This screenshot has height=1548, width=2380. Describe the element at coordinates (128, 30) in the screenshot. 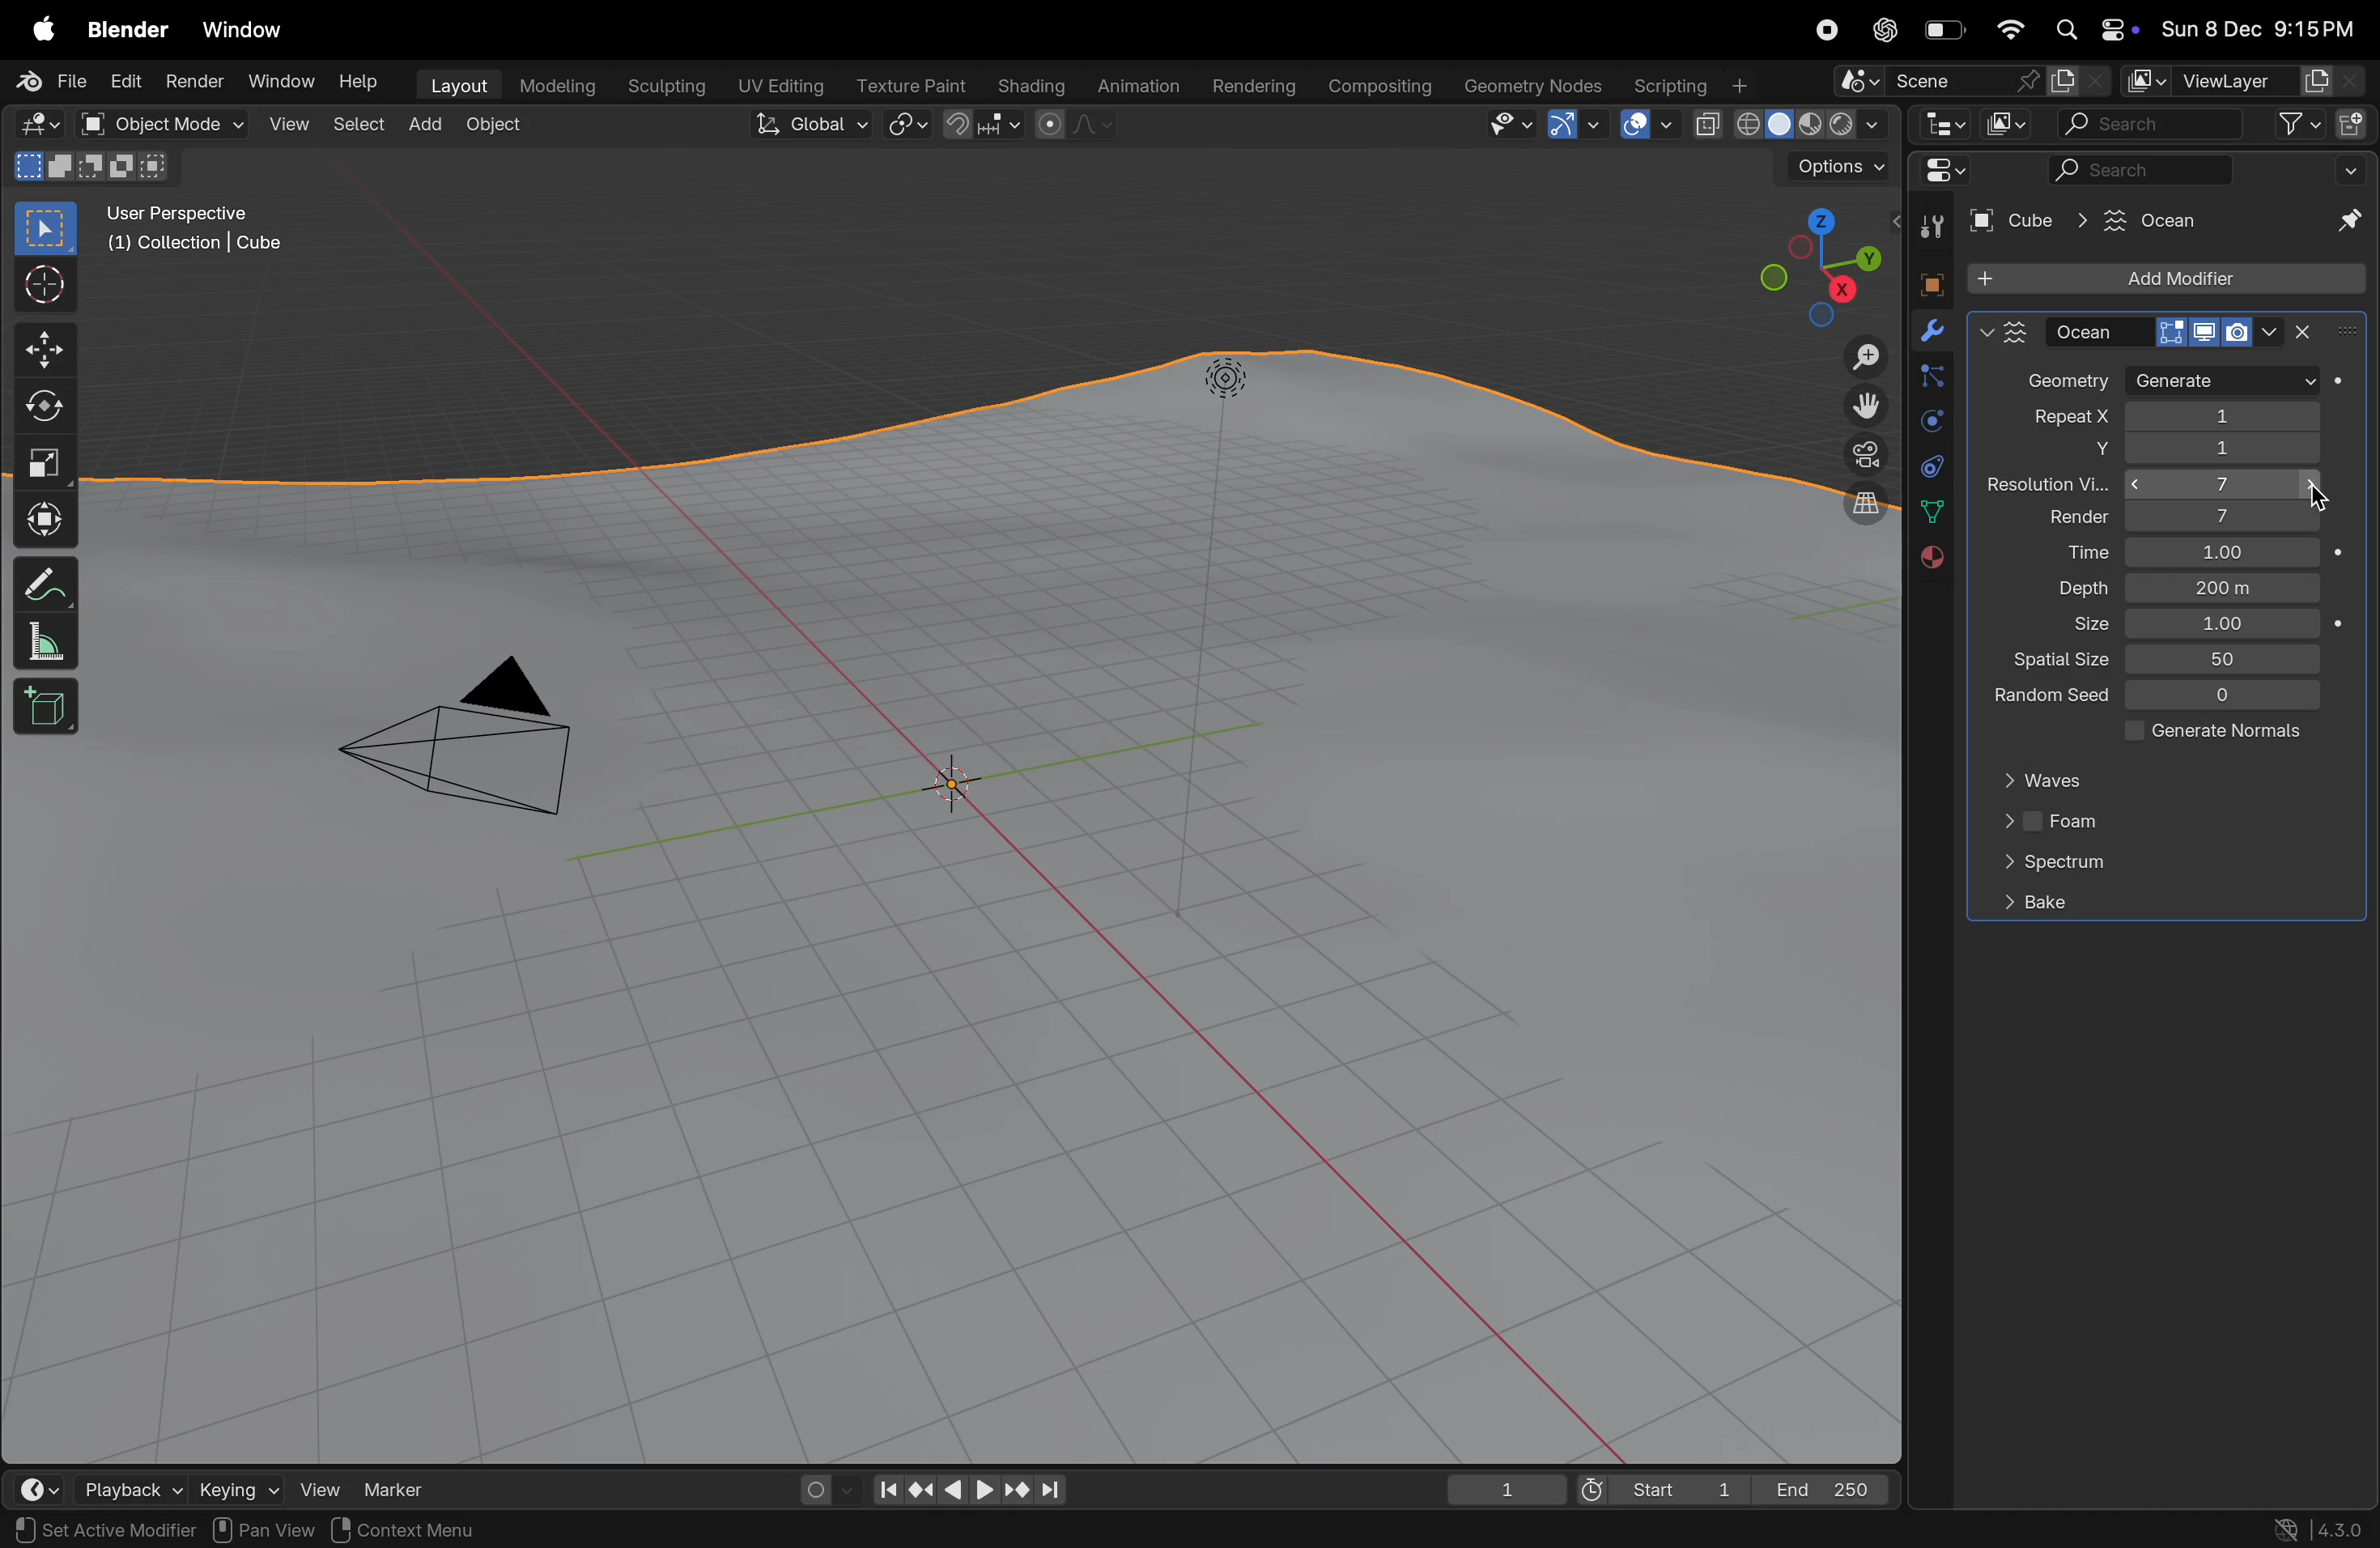

I see `blender` at that location.